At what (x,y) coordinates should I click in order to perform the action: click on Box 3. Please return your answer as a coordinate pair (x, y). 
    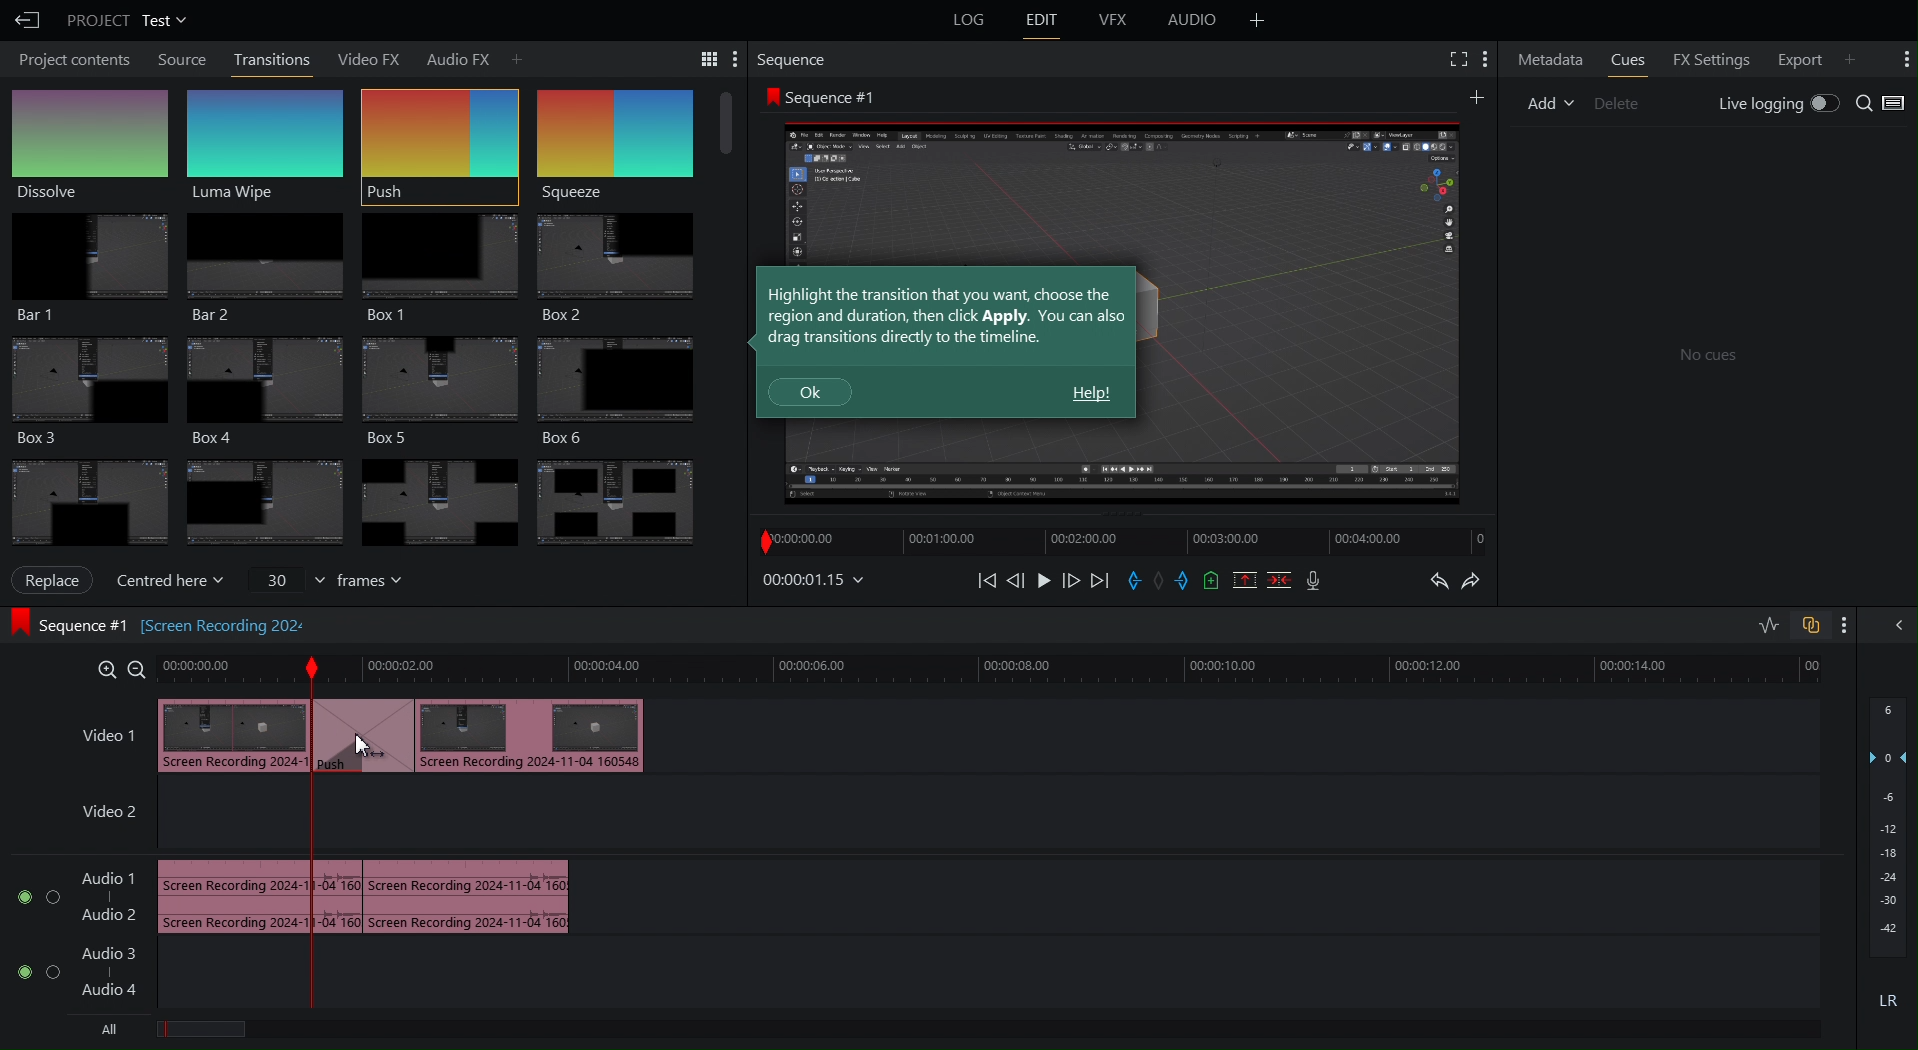
    Looking at the image, I should click on (443, 391).